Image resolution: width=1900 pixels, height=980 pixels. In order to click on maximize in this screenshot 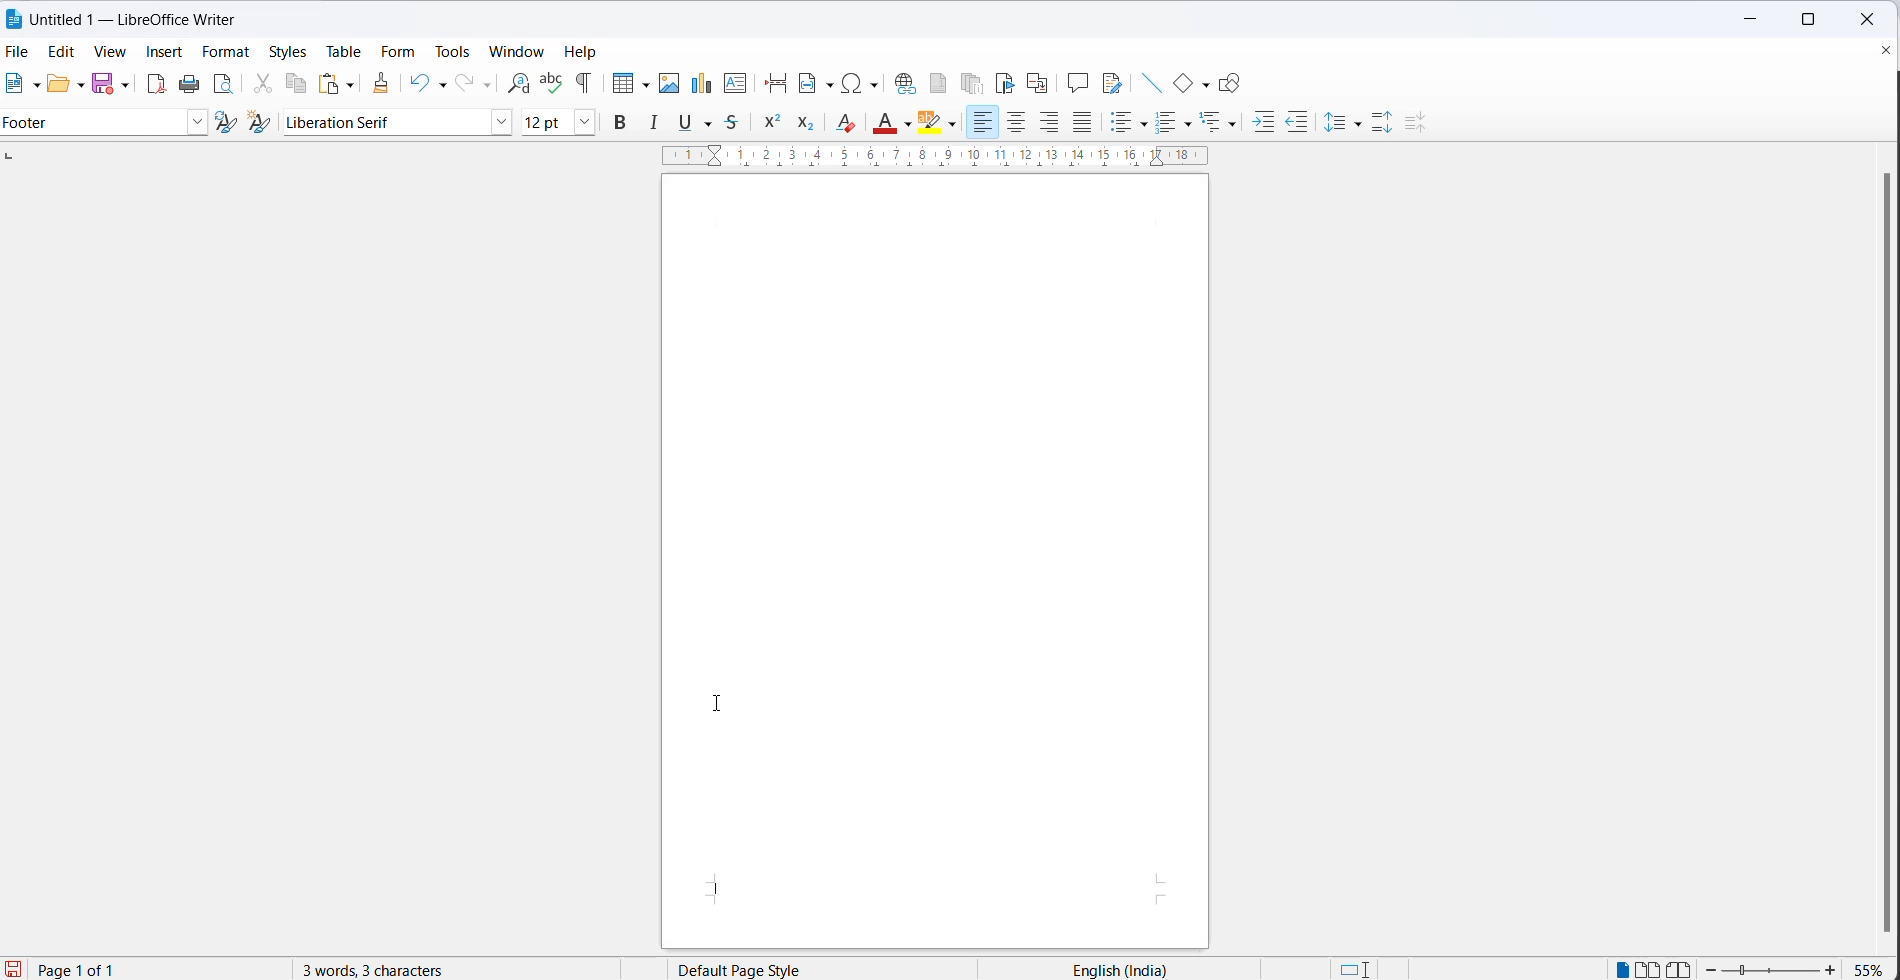, I will do `click(1808, 22)`.